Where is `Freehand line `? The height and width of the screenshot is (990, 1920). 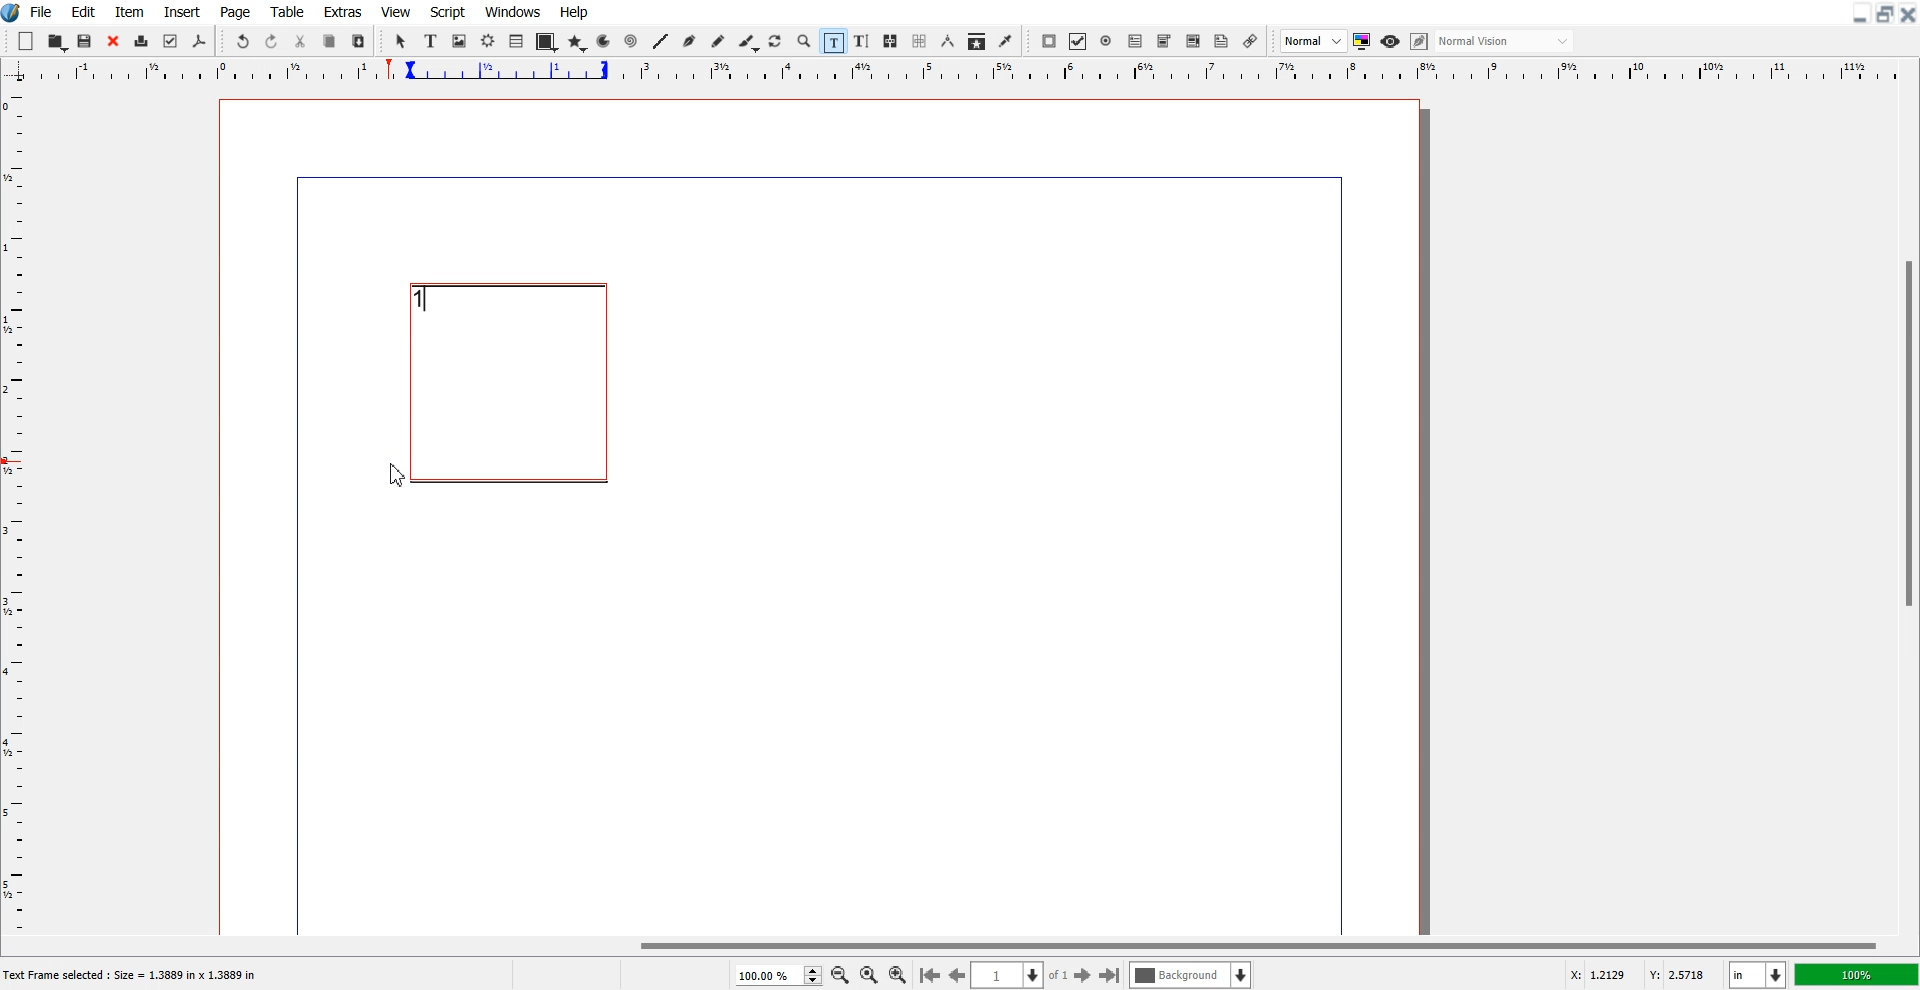 Freehand line  is located at coordinates (718, 42).